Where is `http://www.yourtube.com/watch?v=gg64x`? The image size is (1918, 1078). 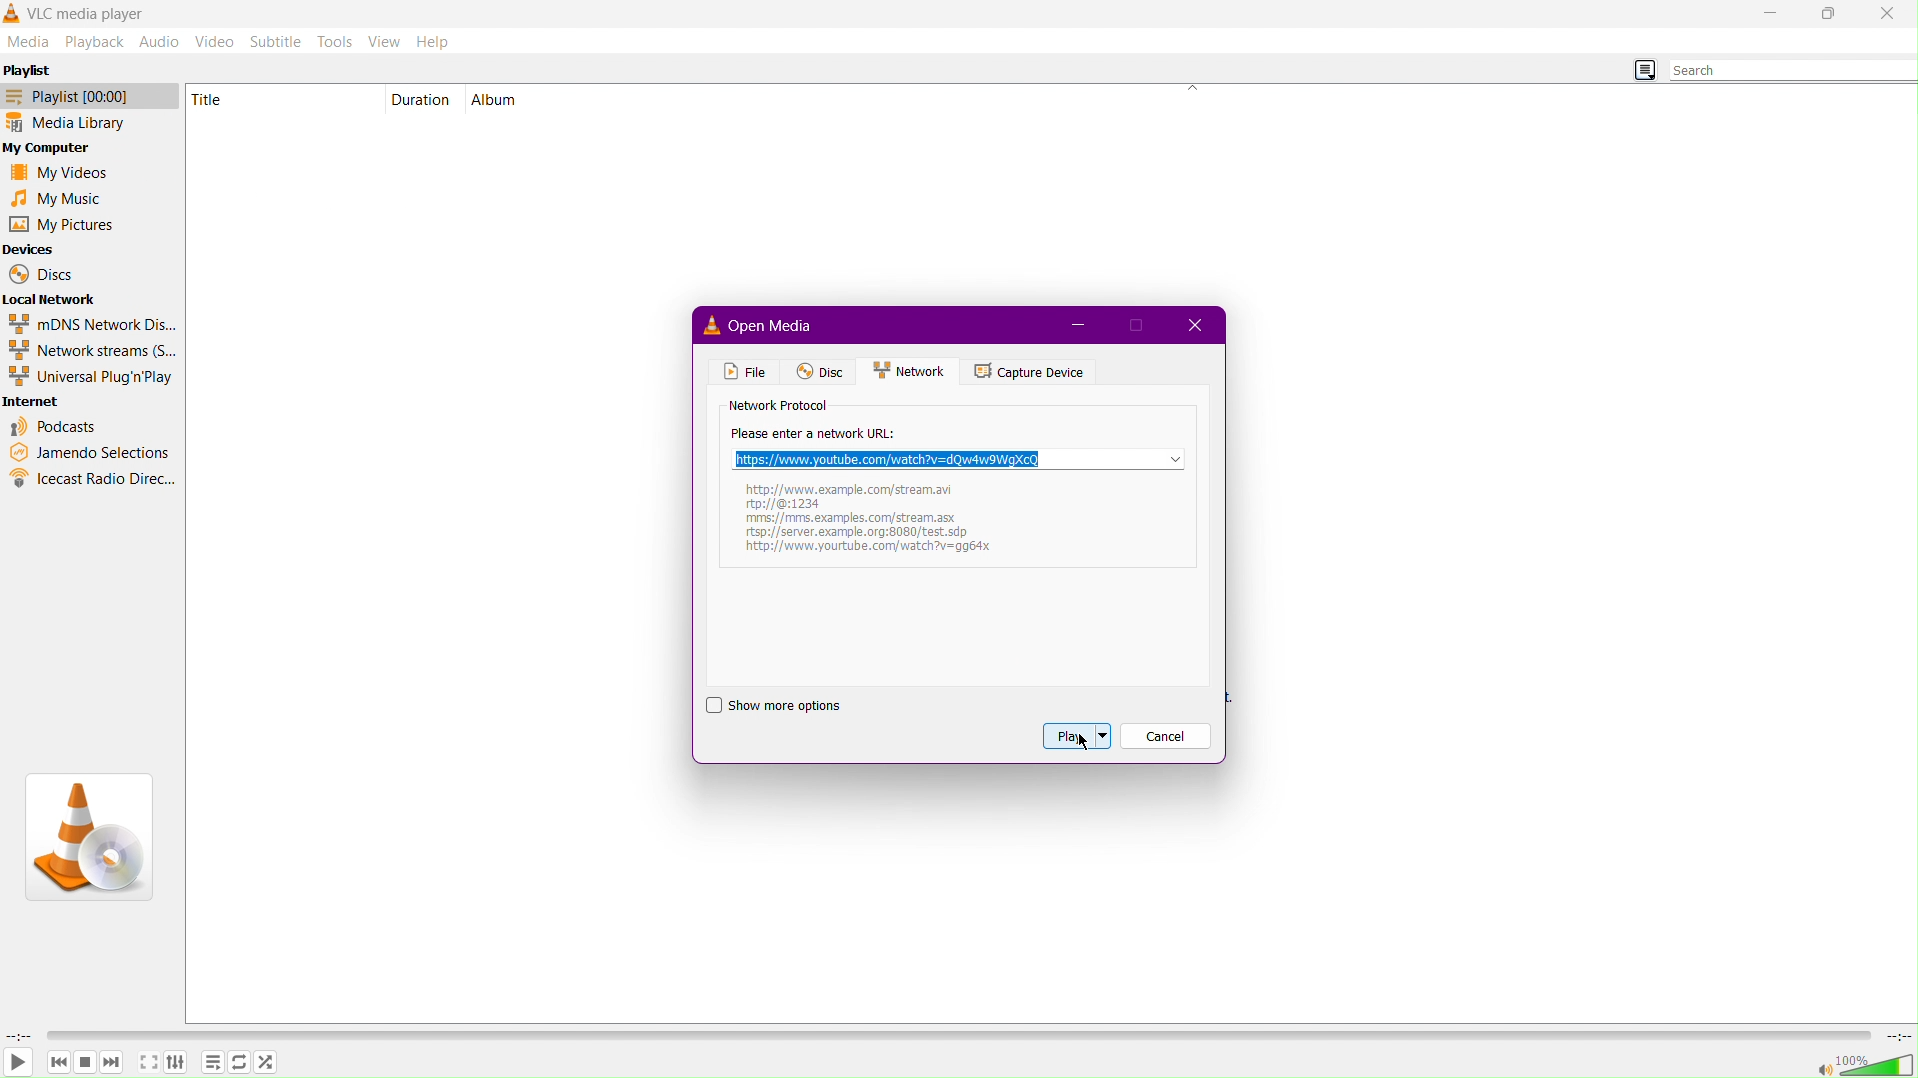 http://www.yourtube.com/watch?v=gg64x is located at coordinates (868, 536).